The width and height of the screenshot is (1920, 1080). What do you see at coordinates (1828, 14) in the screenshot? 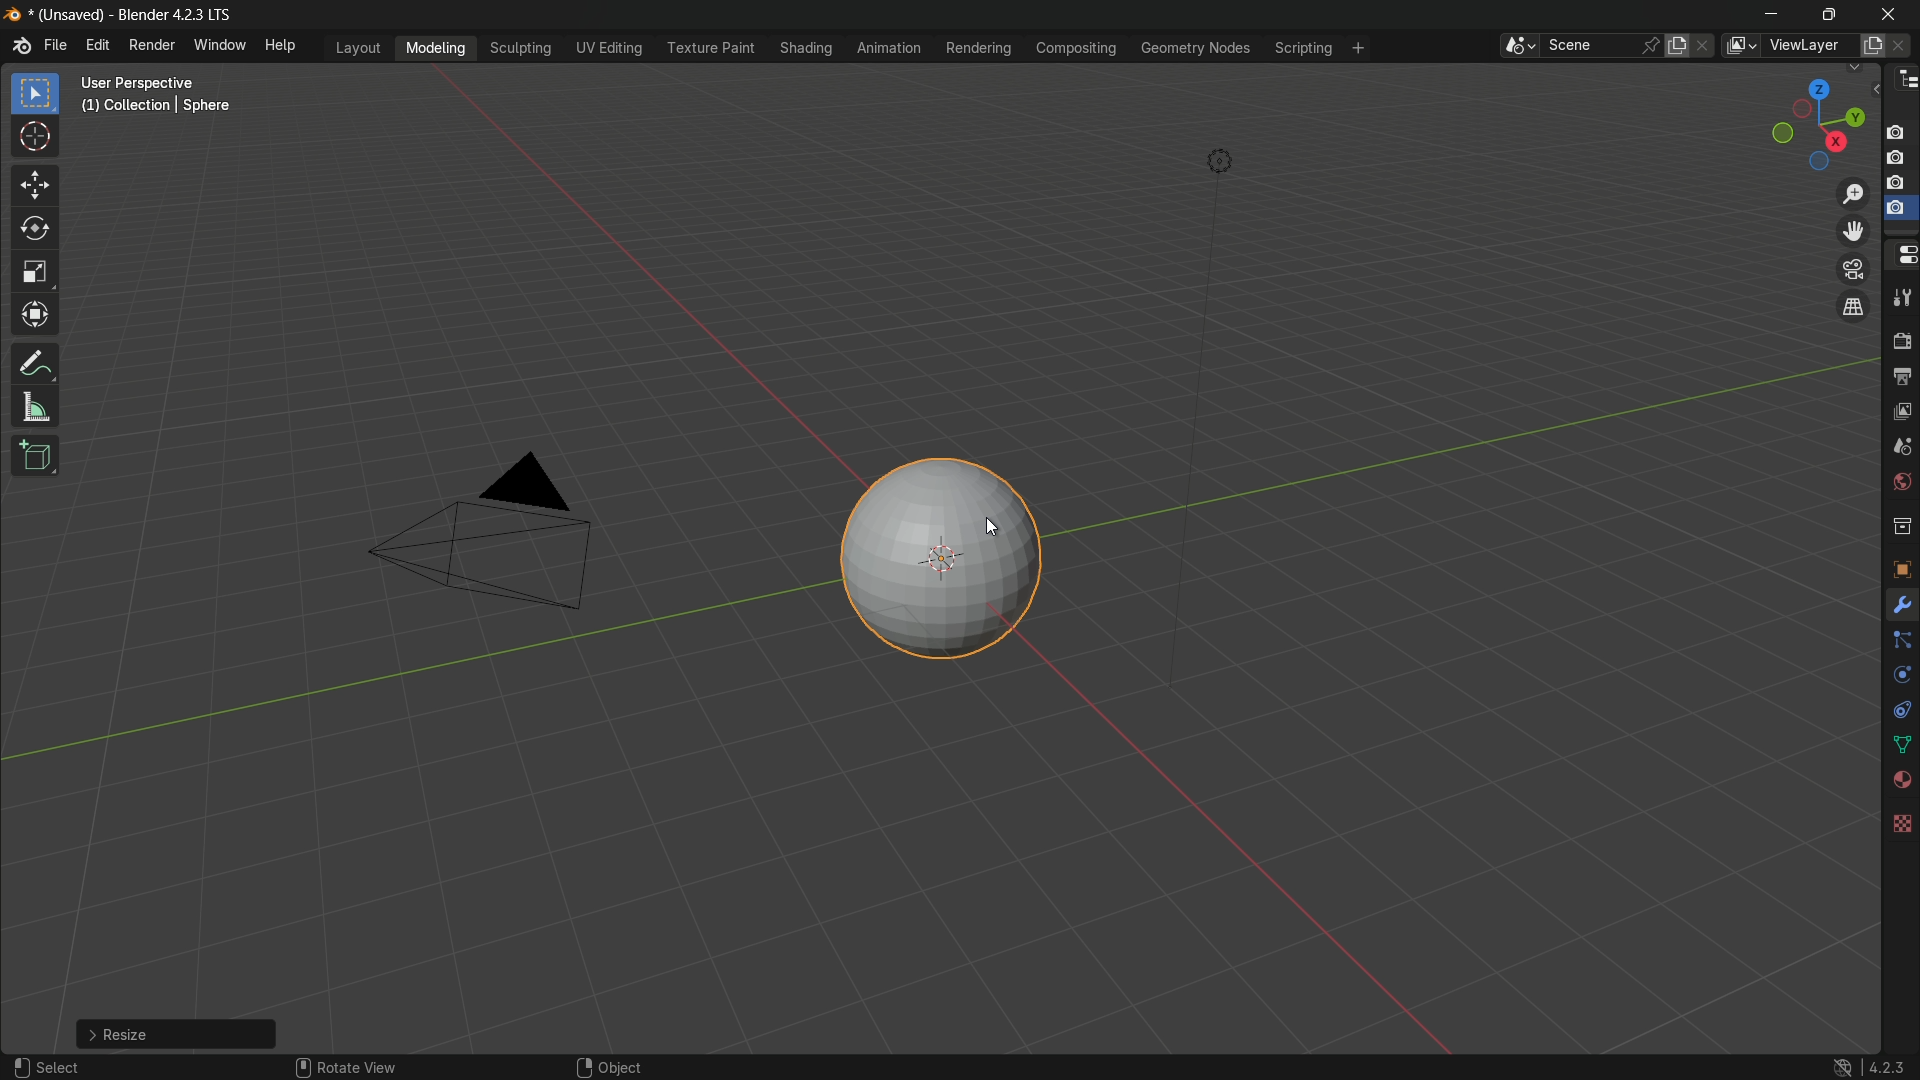
I see `maximize or restore` at bounding box center [1828, 14].